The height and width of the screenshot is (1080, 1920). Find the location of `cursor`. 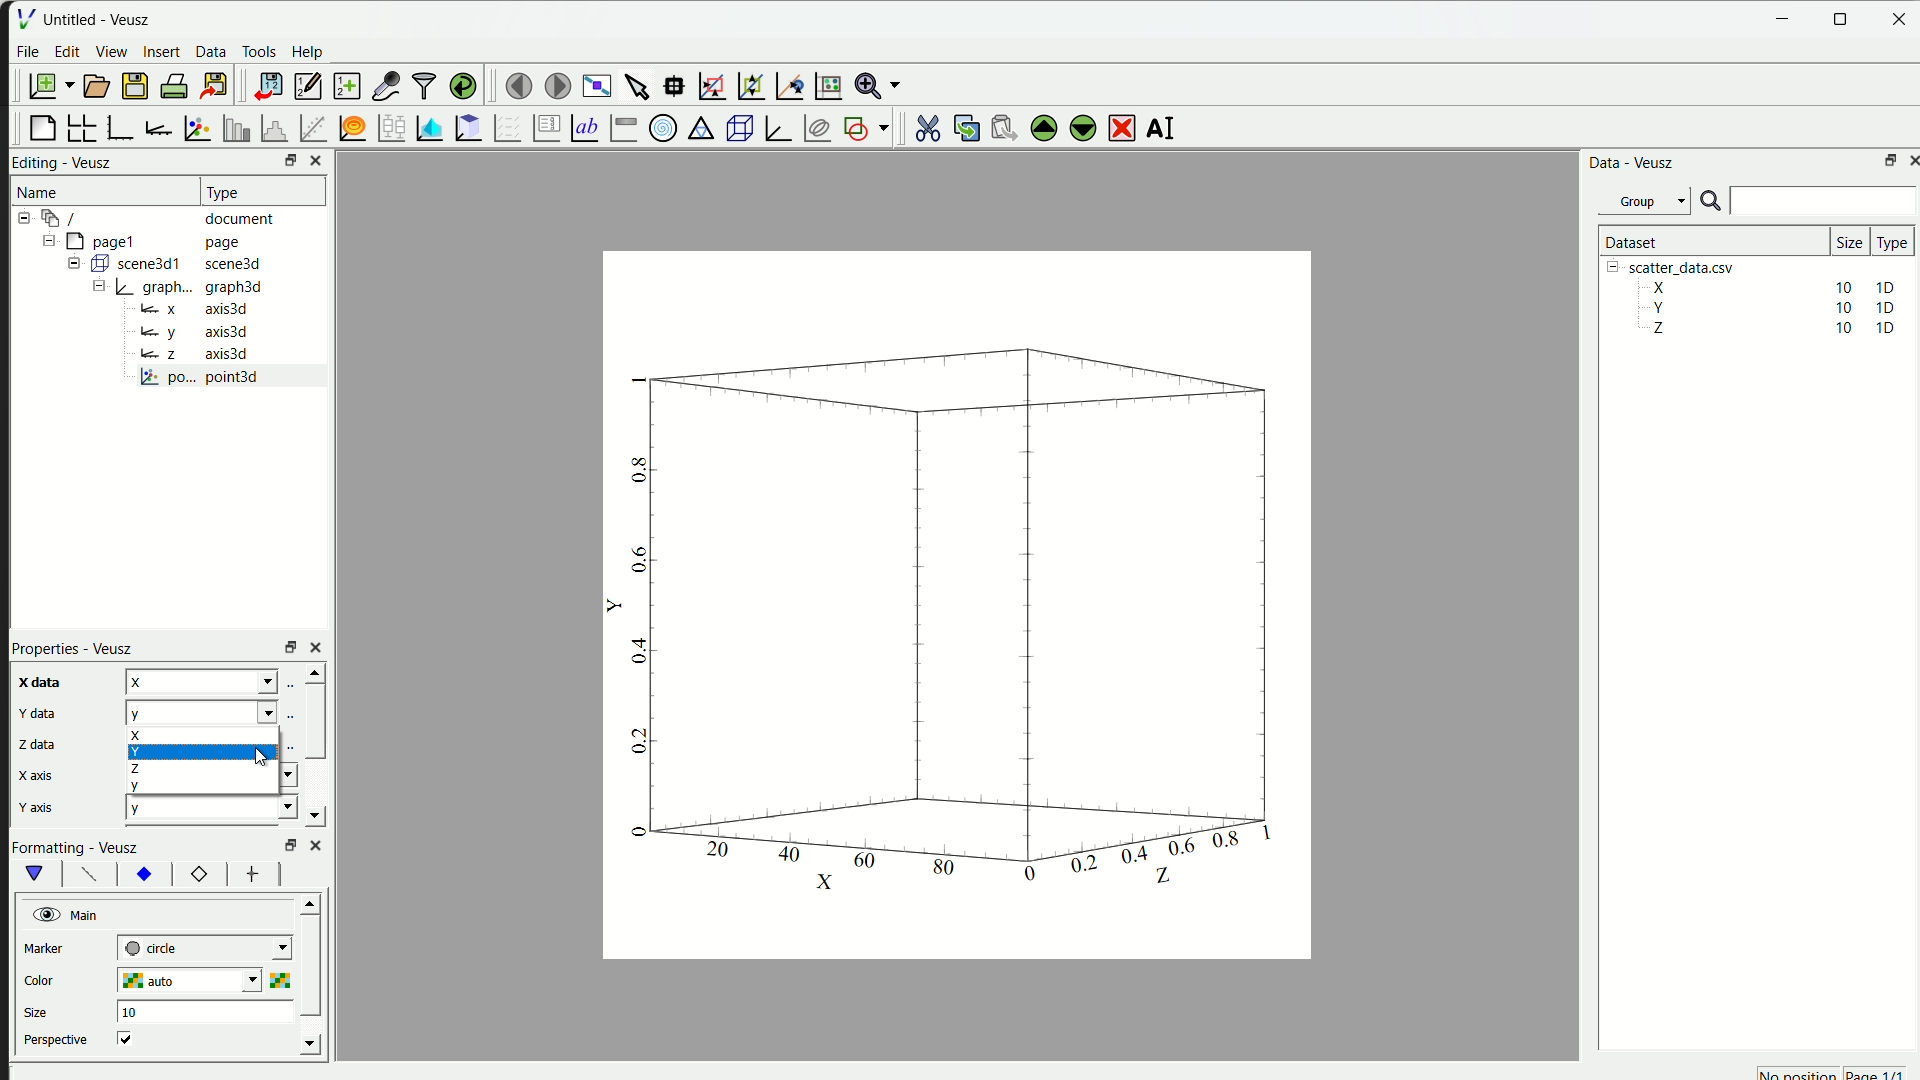

cursor is located at coordinates (258, 758).